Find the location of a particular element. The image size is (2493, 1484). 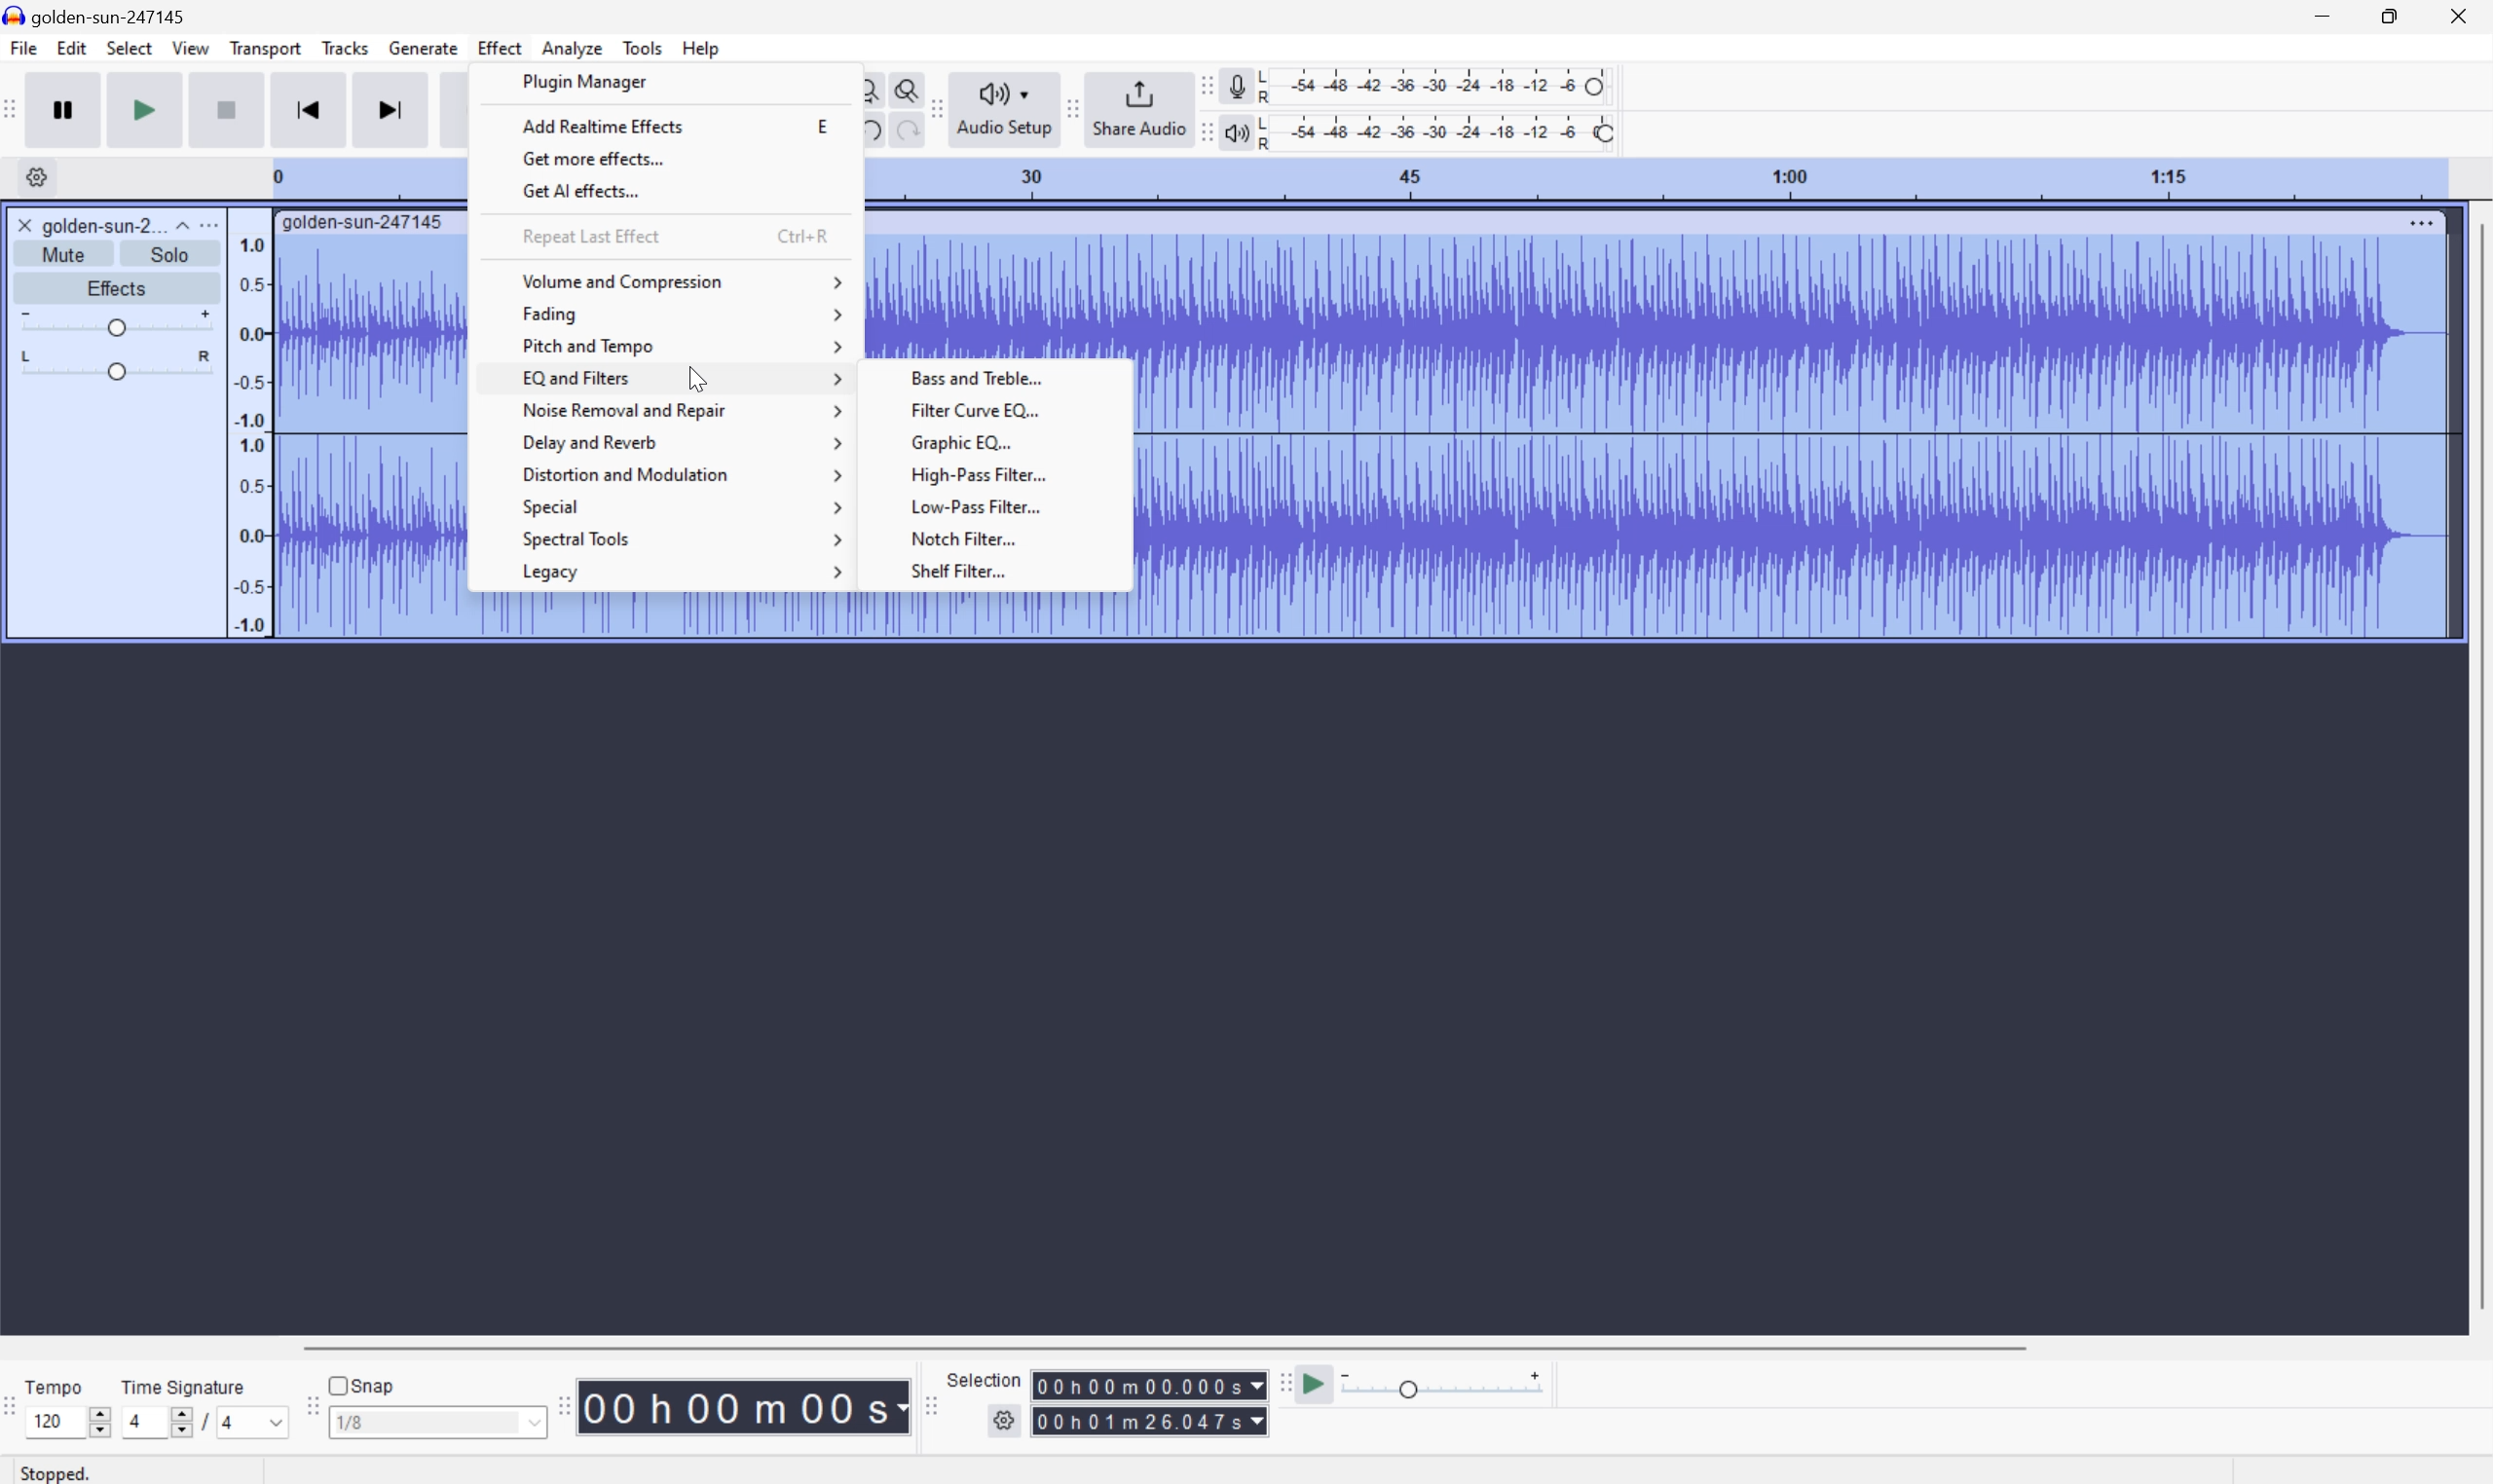

Selection is located at coordinates (1149, 1421).